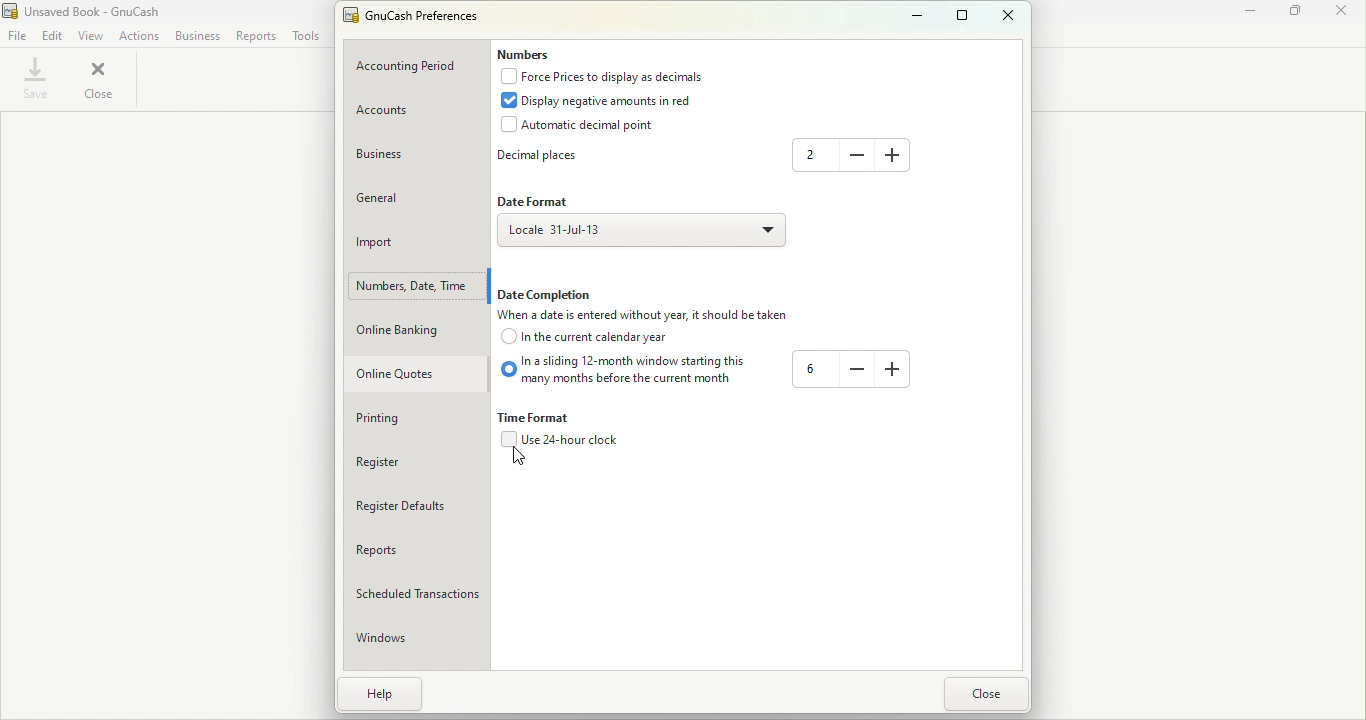  What do you see at coordinates (894, 371) in the screenshot?
I see `+` at bounding box center [894, 371].